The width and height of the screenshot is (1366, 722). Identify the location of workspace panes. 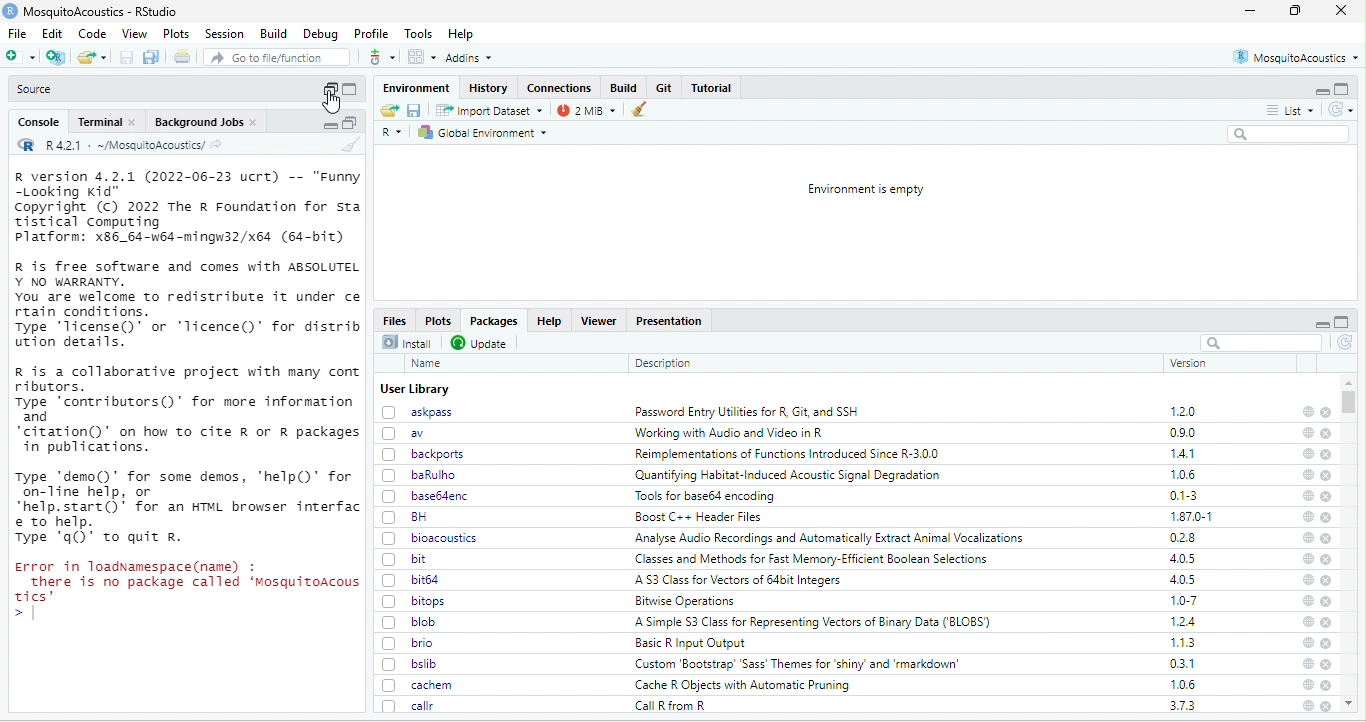
(421, 57).